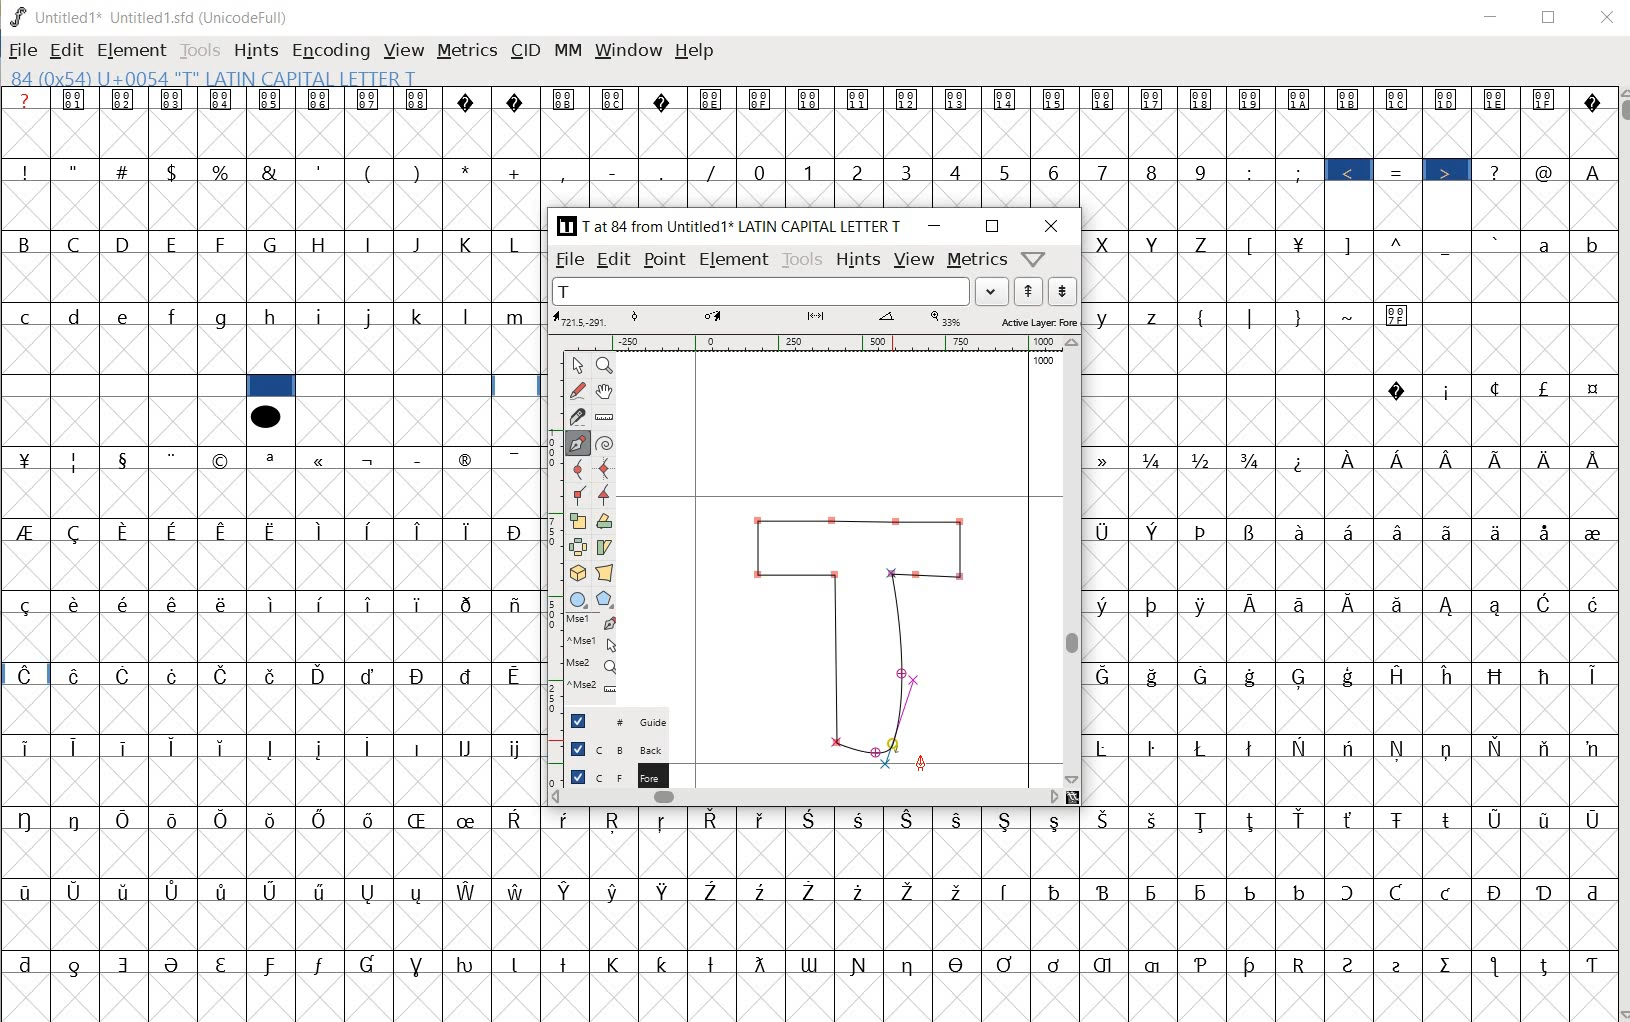 Image resolution: width=1630 pixels, height=1022 pixels. What do you see at coordinates (1500, 458) in the screenshot?
I see `Symbol` at bounding box center [1500, 458].